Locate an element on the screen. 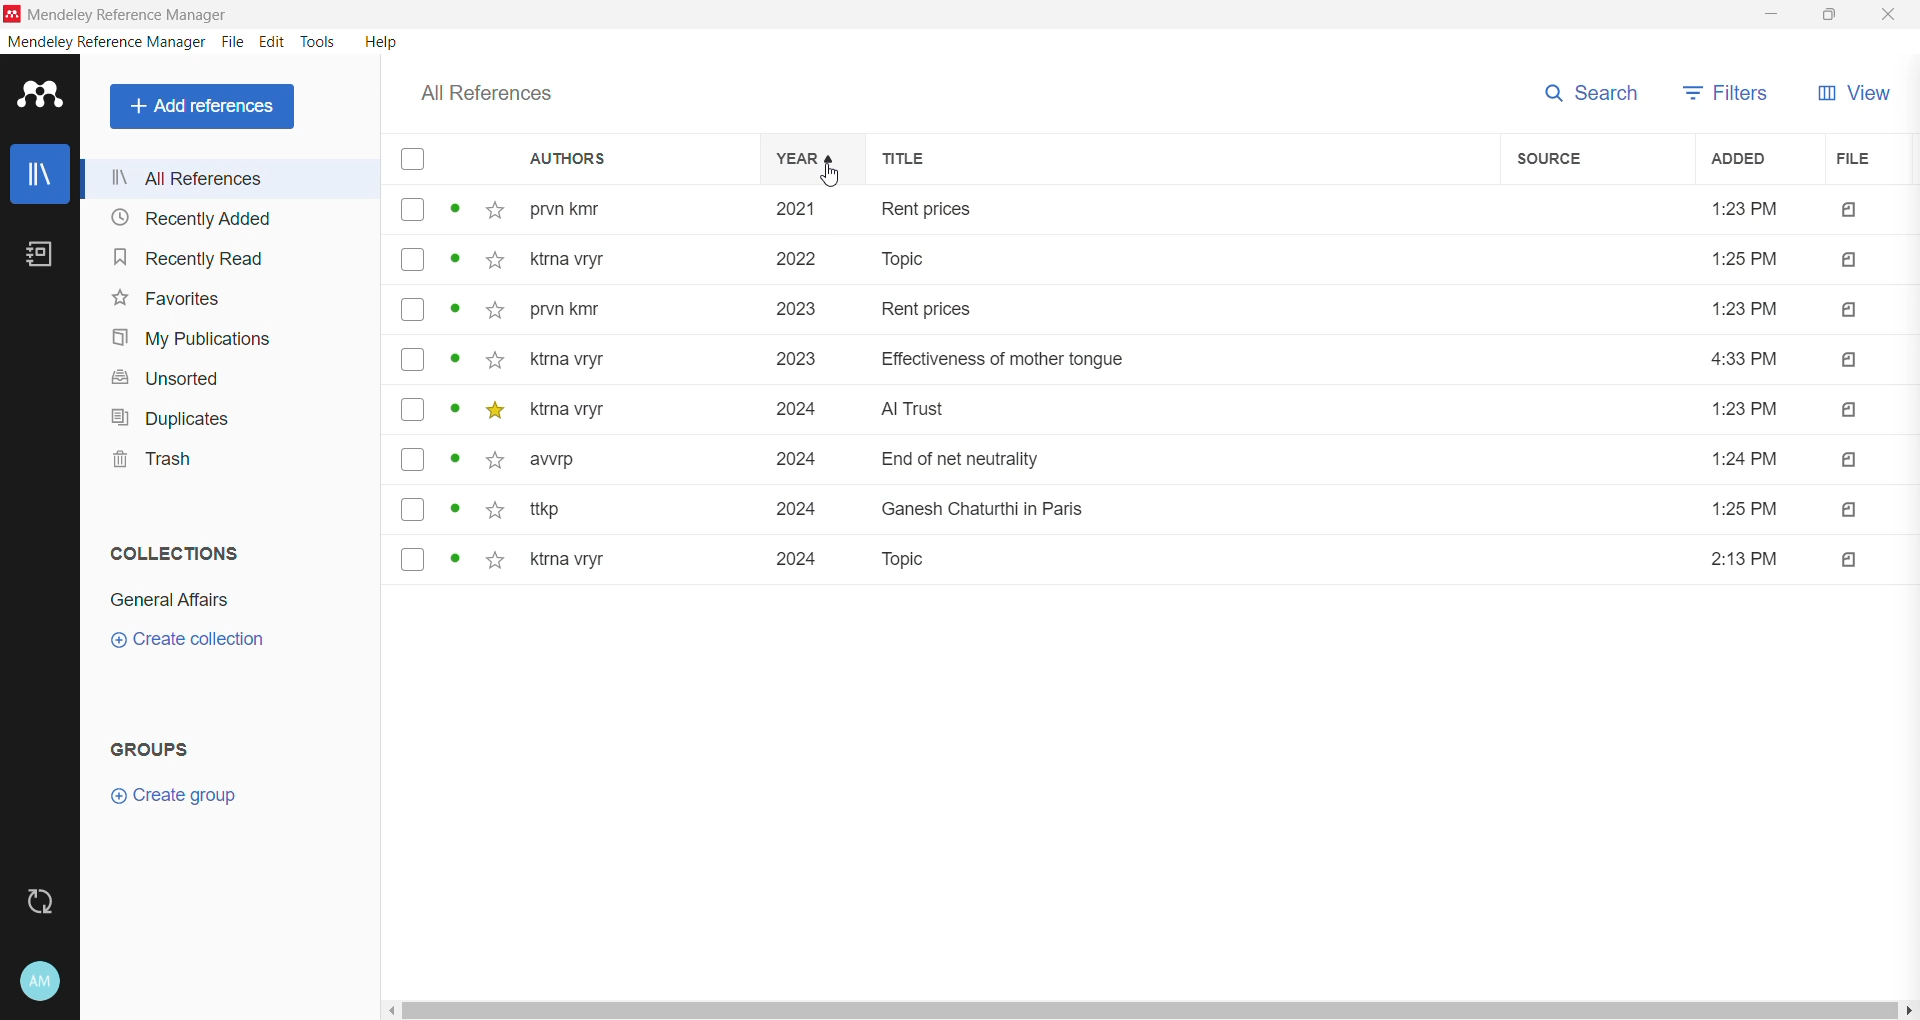 The width and height of the screenshot is (1920, 1020). file type is located at coordinates (1852, 310).